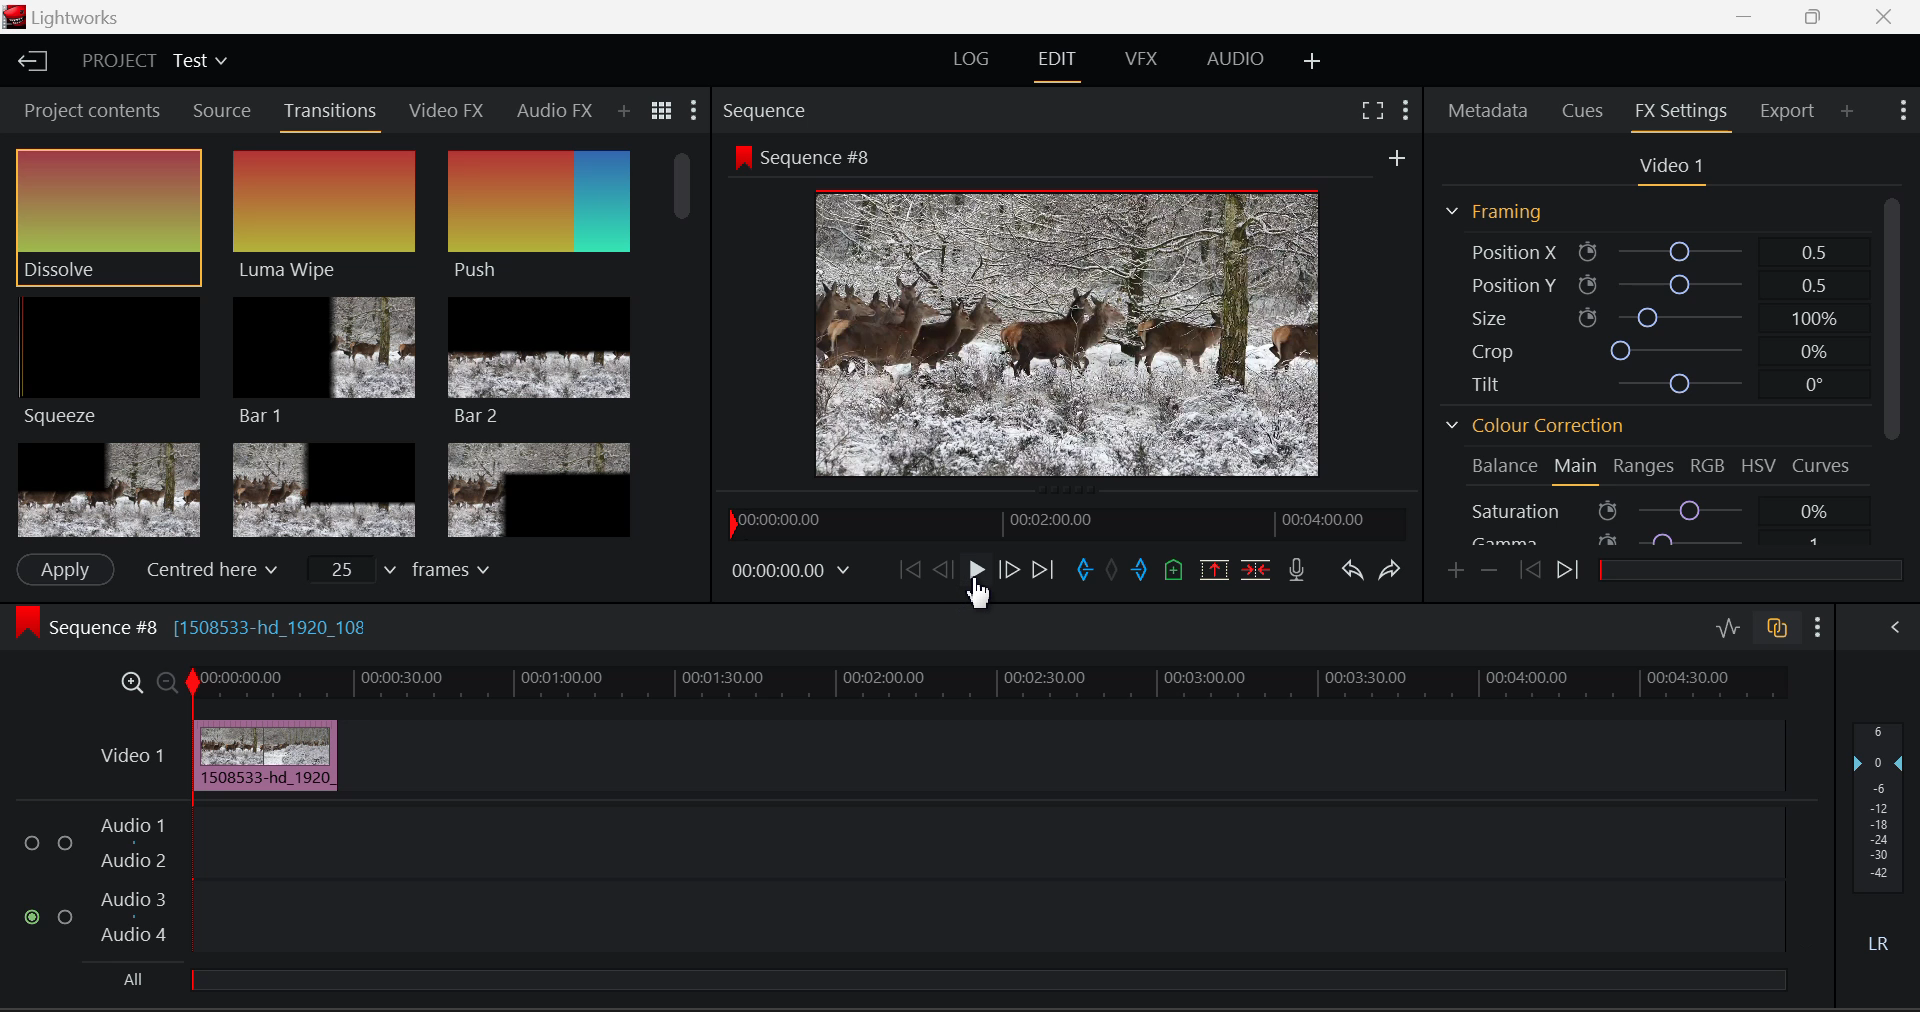 The width and height of the screenshot is (1920, 1012). I want to click on Add Panel, so click(1847, 112).